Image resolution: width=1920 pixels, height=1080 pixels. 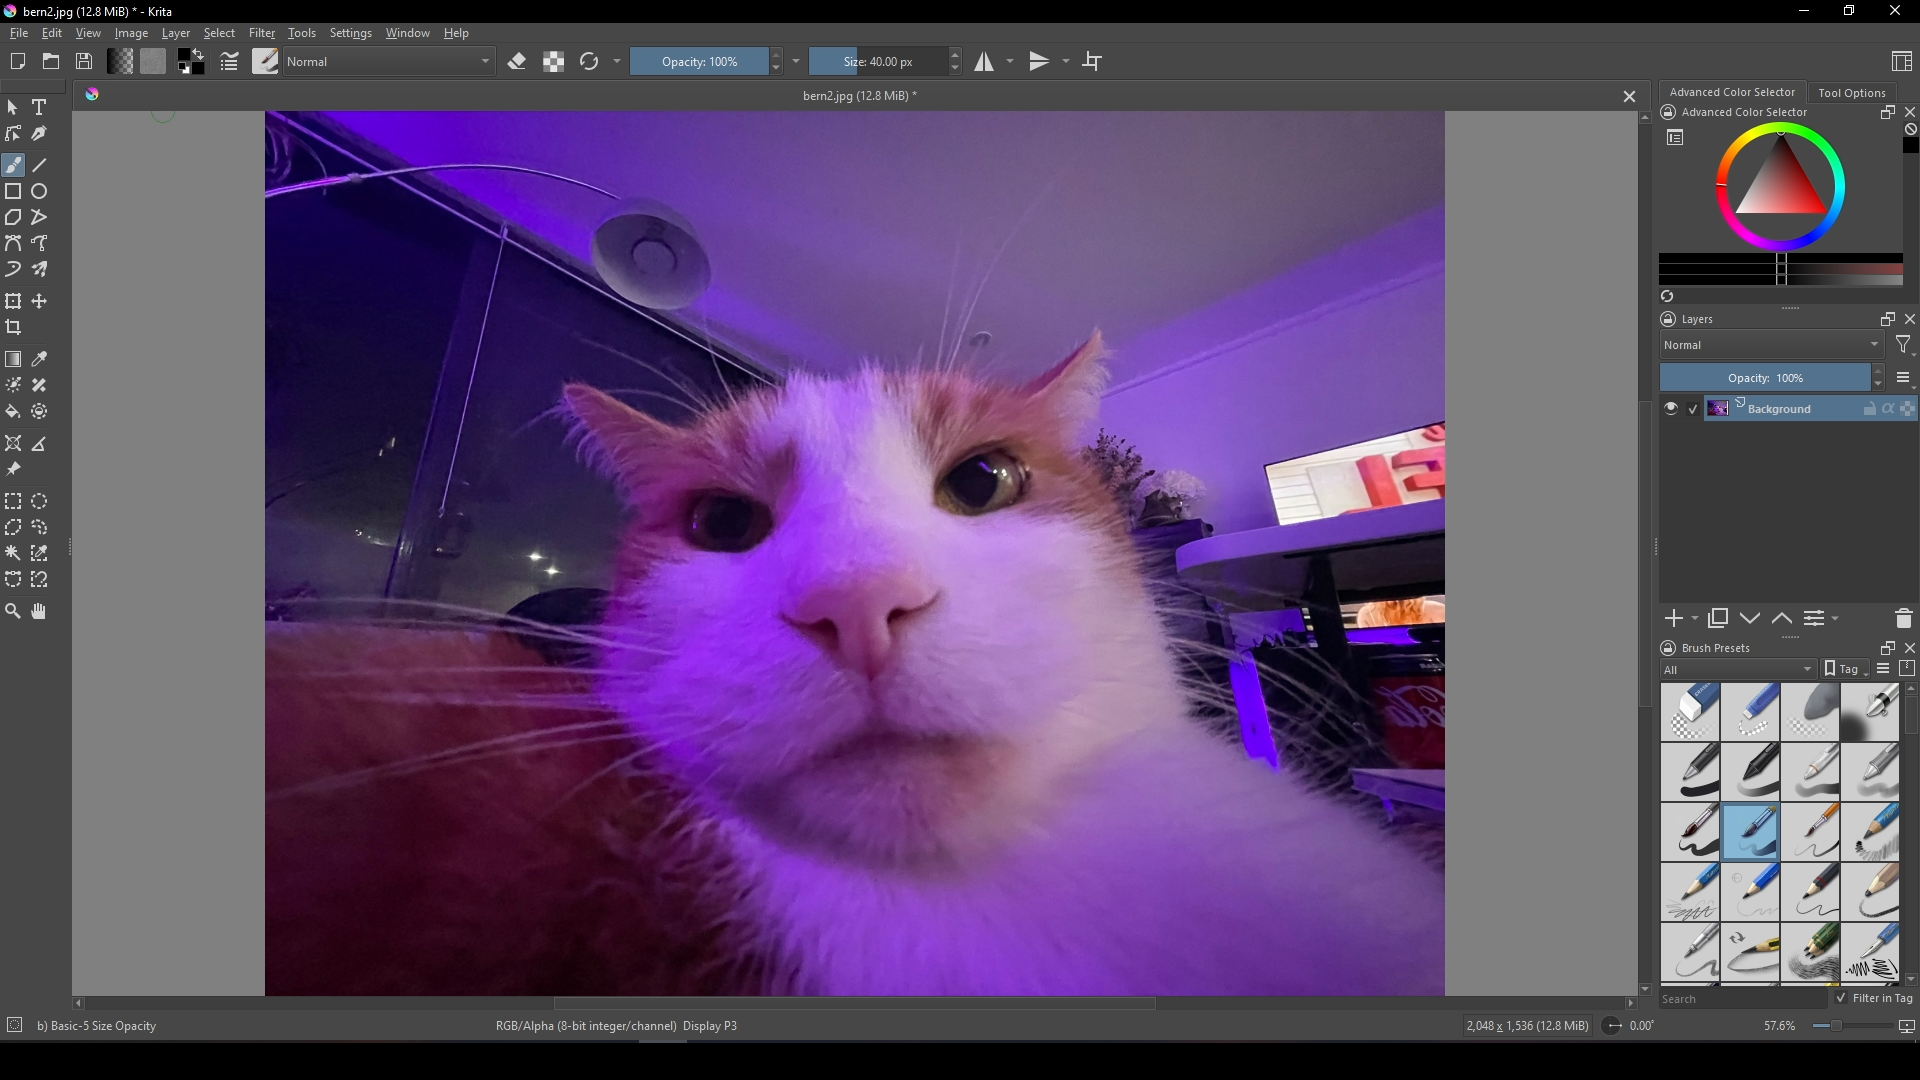 What do you see at coordinates (19, 34) in the screenshot?
I see `File` at bounding box center [19, 34].